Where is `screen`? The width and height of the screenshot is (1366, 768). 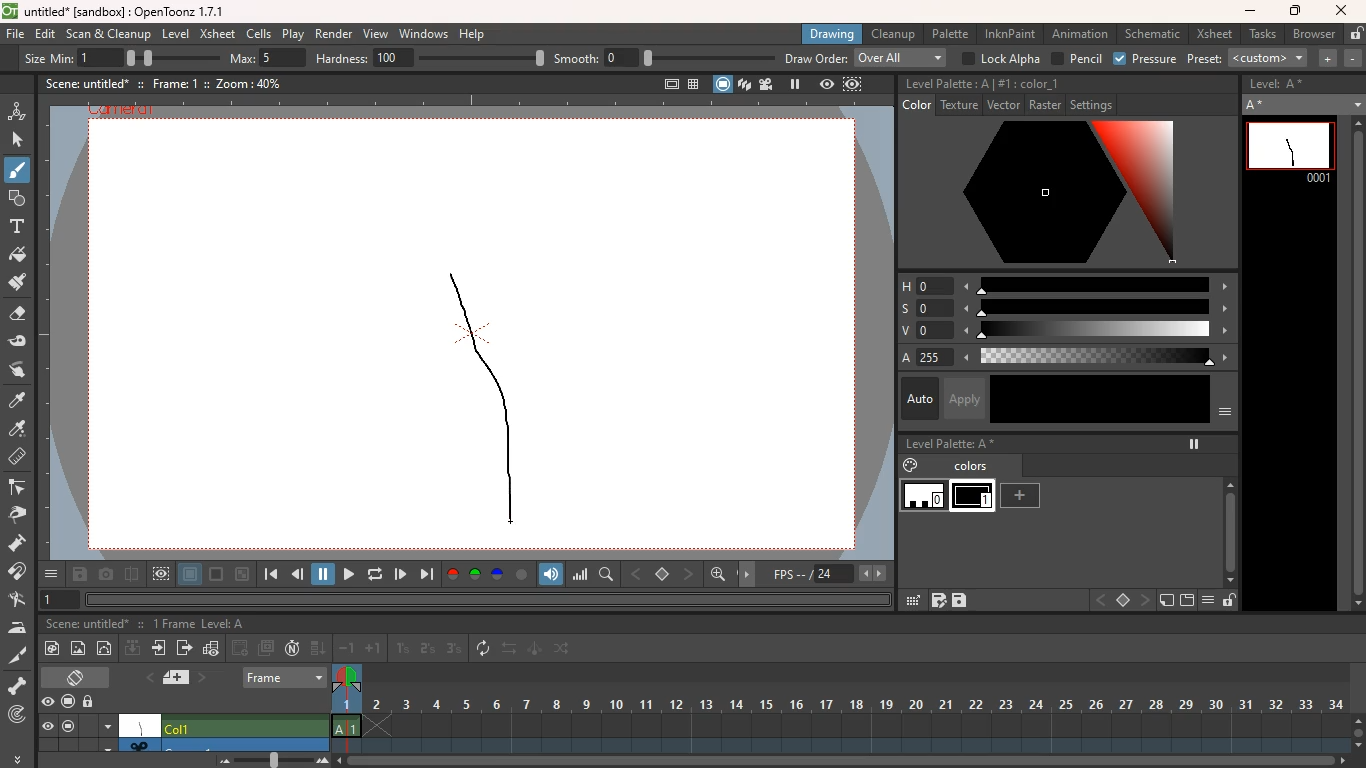
screen is located at coordinates (217, 575).